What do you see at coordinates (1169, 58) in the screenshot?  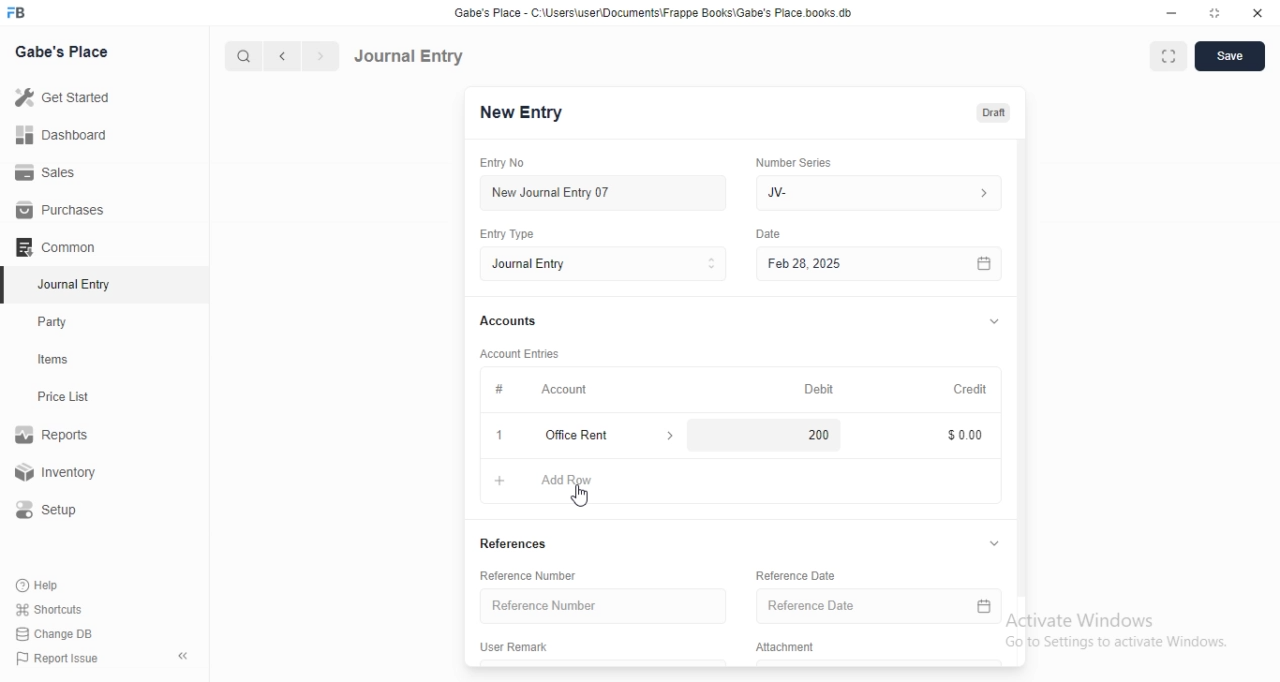 I see `fullscreen` at bounding box center [1169, 58].